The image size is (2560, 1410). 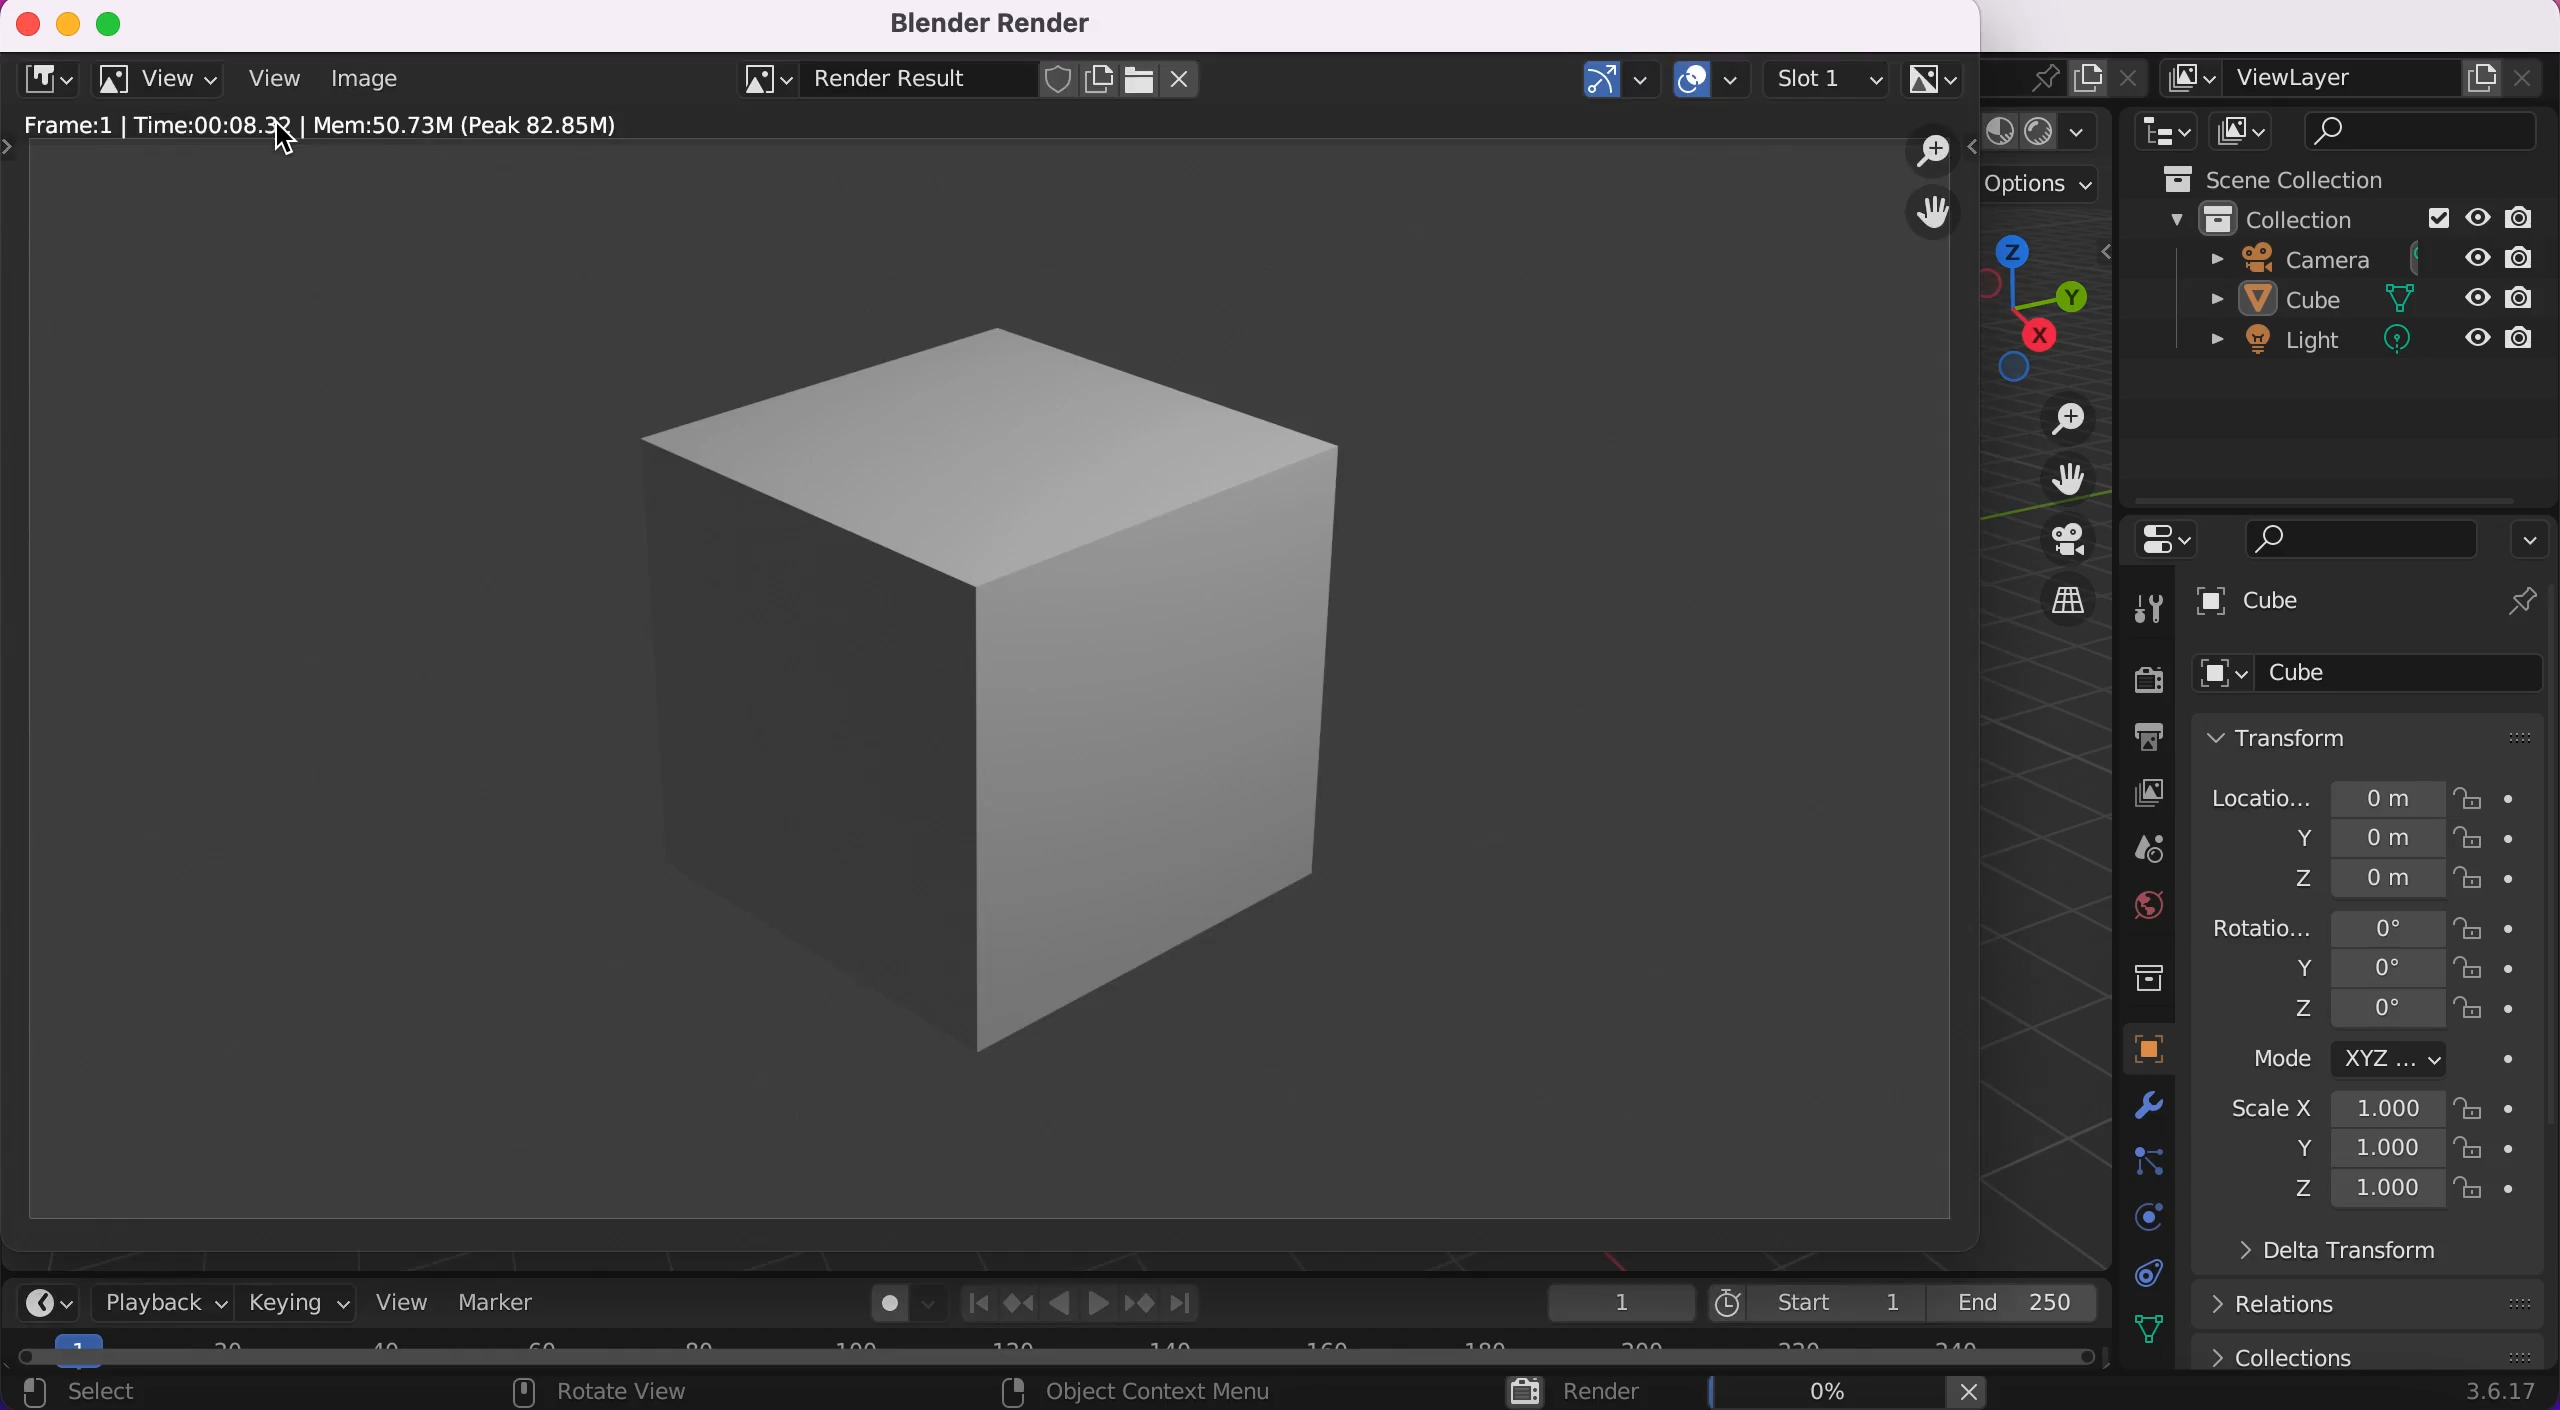 What do you see at coordinates (2243, 132) in the screenshot?
I see `display mode` at bounding box center [2243, 132].